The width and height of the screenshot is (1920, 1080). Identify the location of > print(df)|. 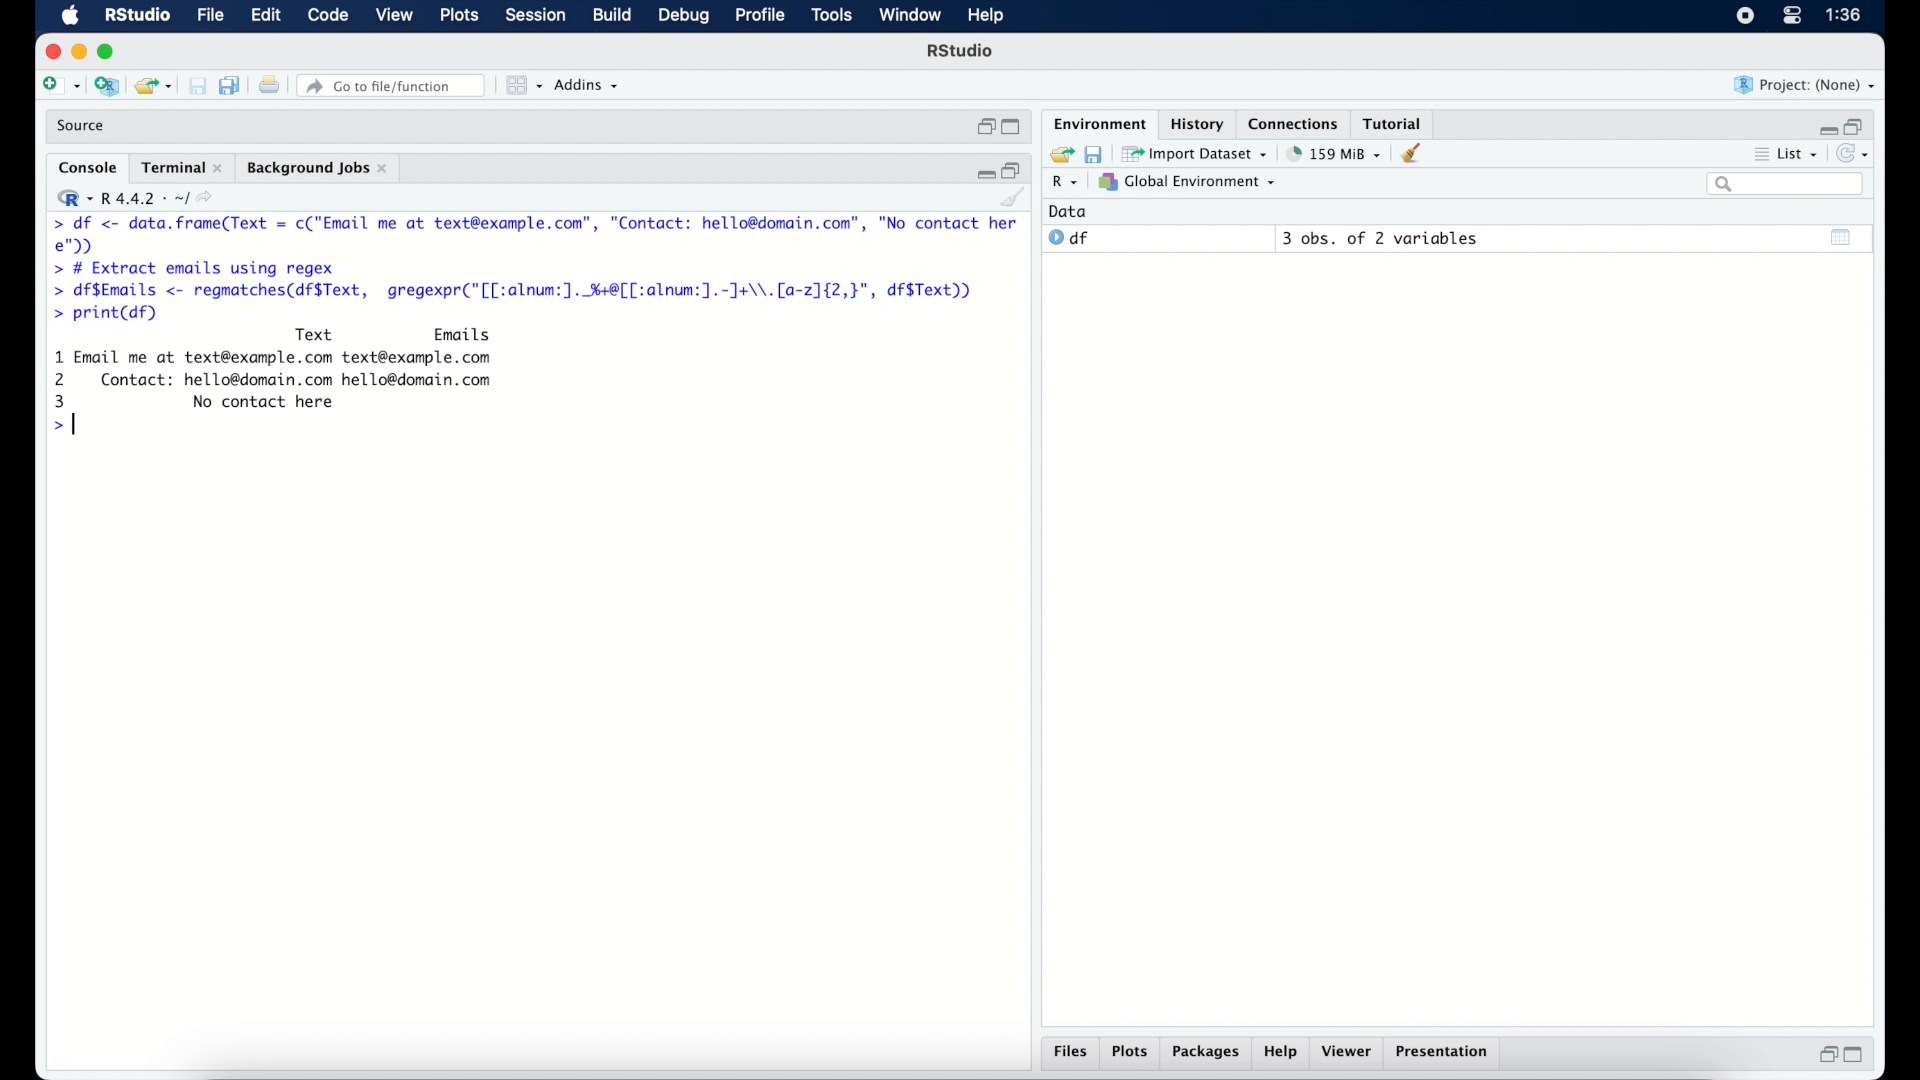
(104, 314).